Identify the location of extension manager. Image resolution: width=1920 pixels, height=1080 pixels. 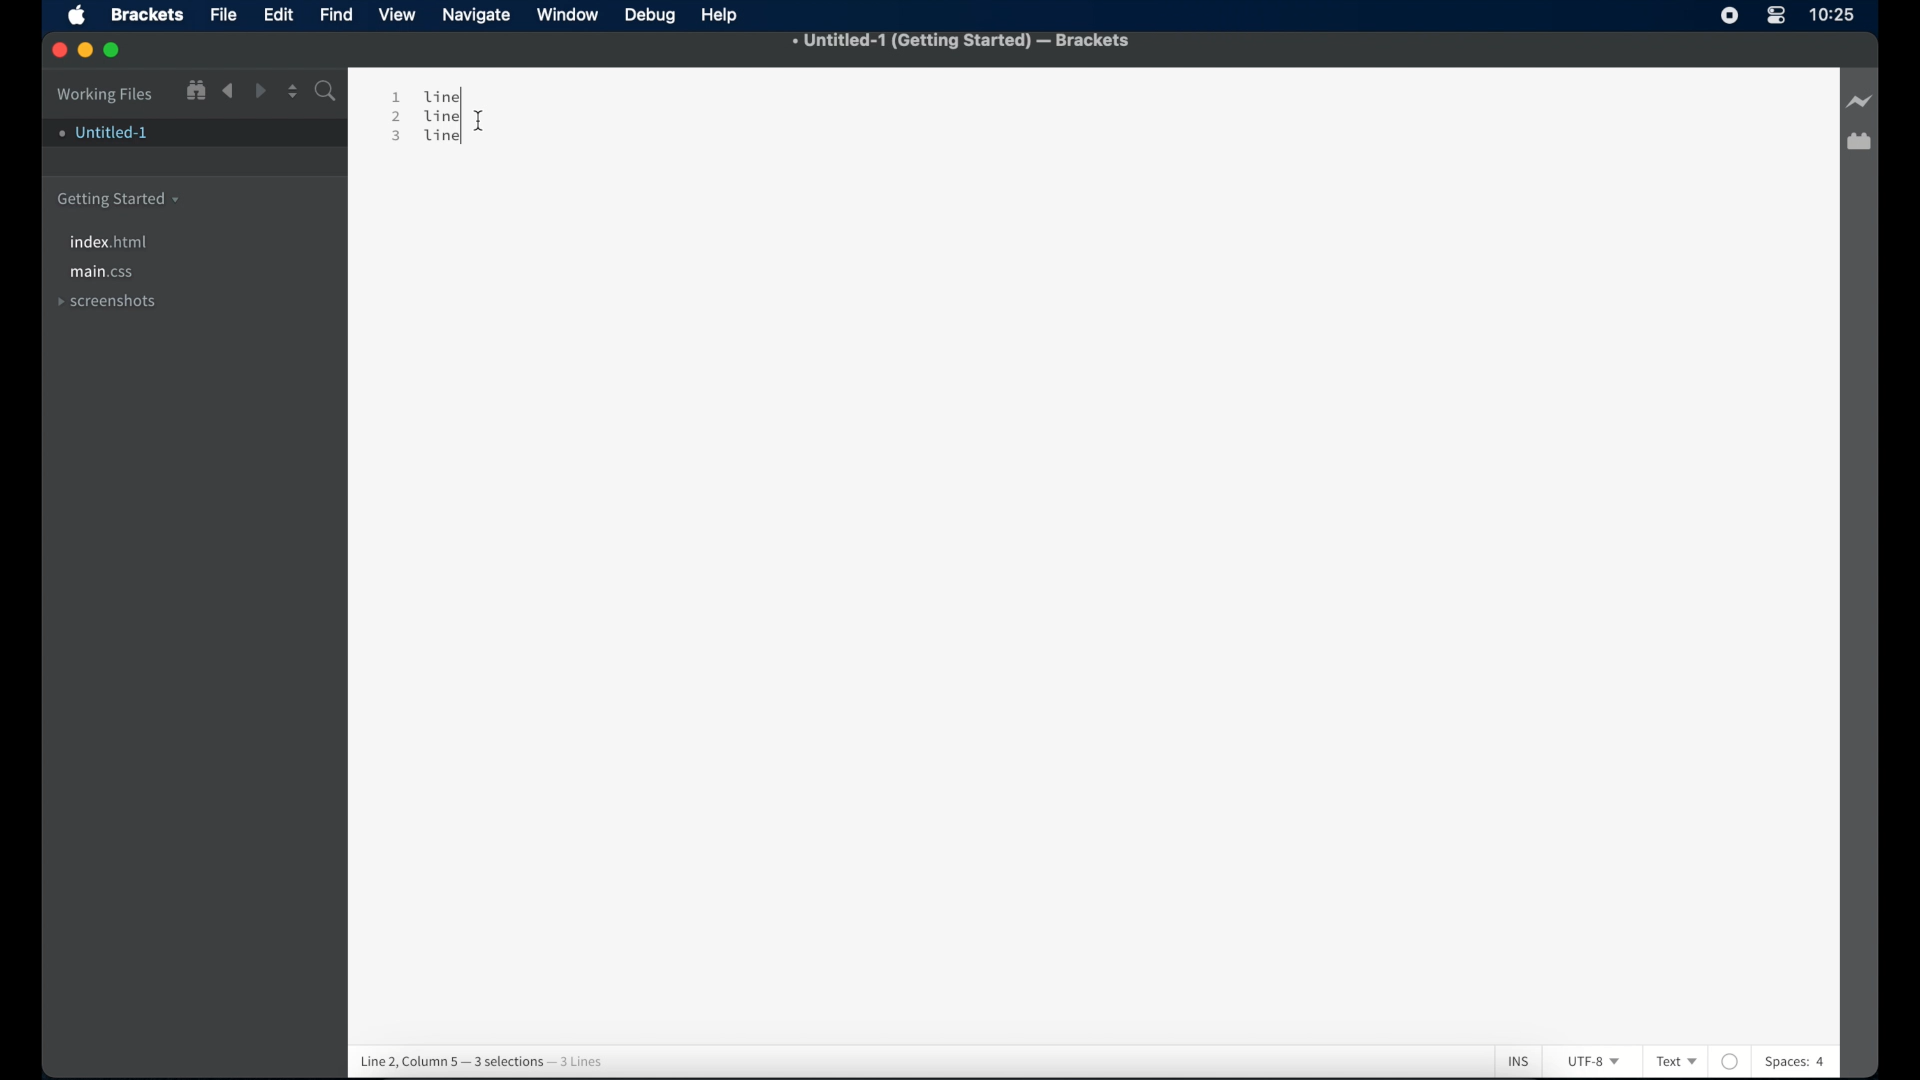
(1859, 142).